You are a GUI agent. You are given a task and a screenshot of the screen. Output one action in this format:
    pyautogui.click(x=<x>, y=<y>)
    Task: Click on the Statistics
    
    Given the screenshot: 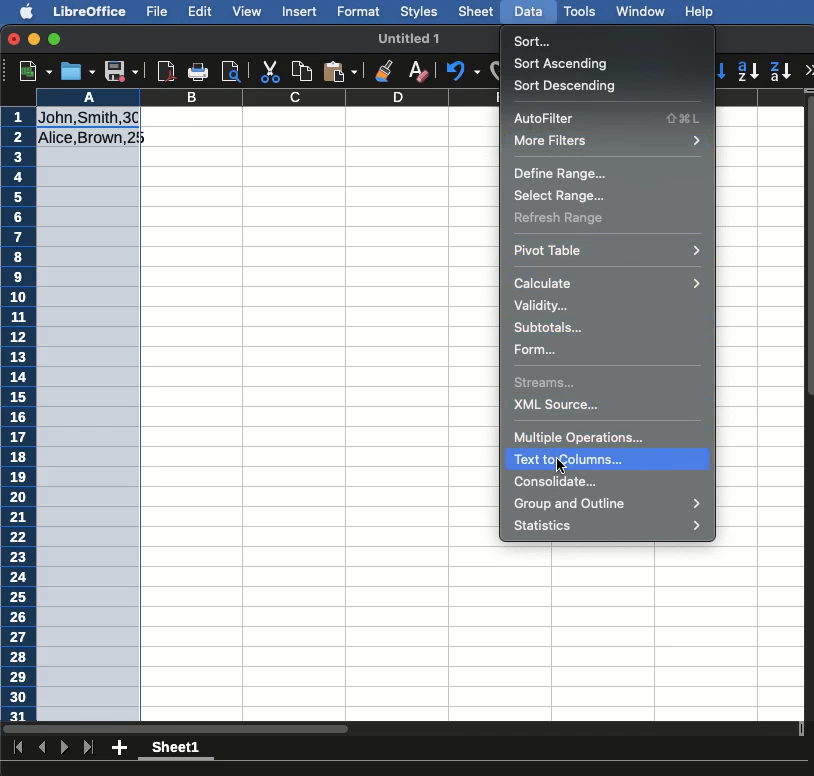 What is the action you would take?
    pyautogui.click(x=610, y=526)
    